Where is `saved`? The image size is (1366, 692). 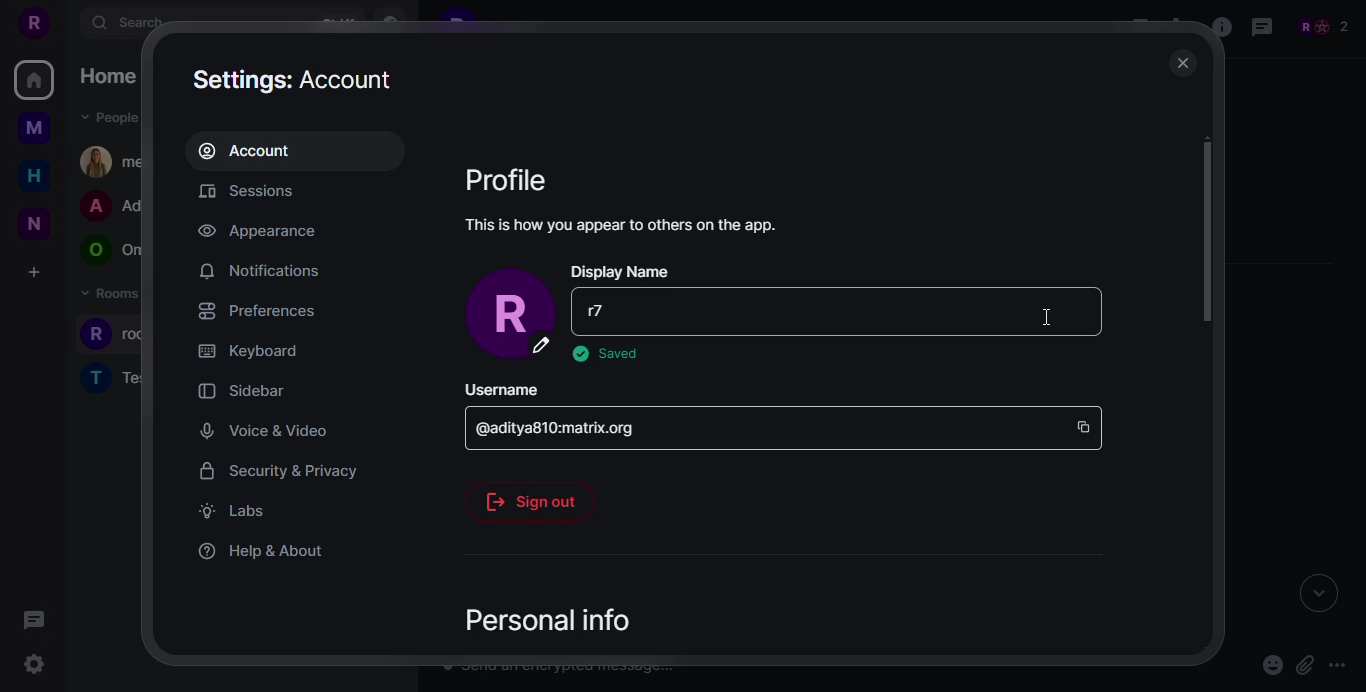
saved is located at coordinates (606, 352).